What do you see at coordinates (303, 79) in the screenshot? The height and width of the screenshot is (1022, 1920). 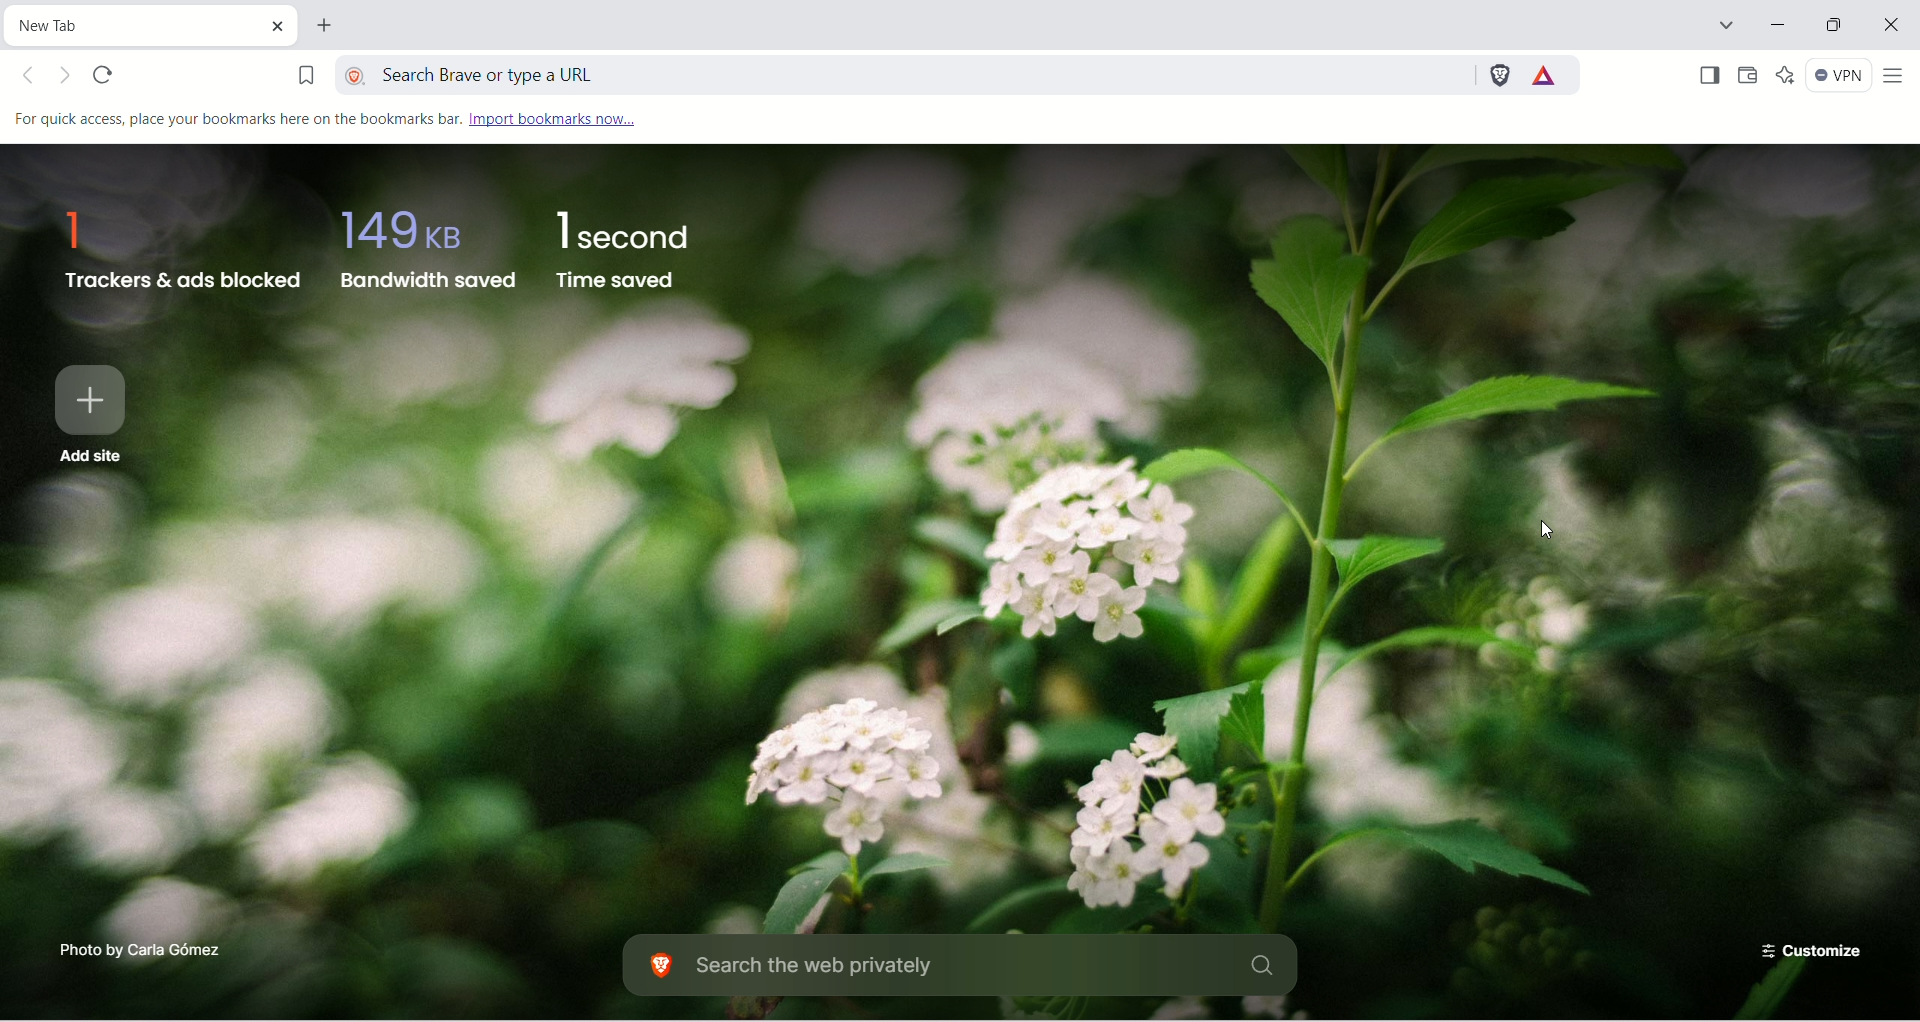 I see `bookmark` at bounding box center [303, 79].